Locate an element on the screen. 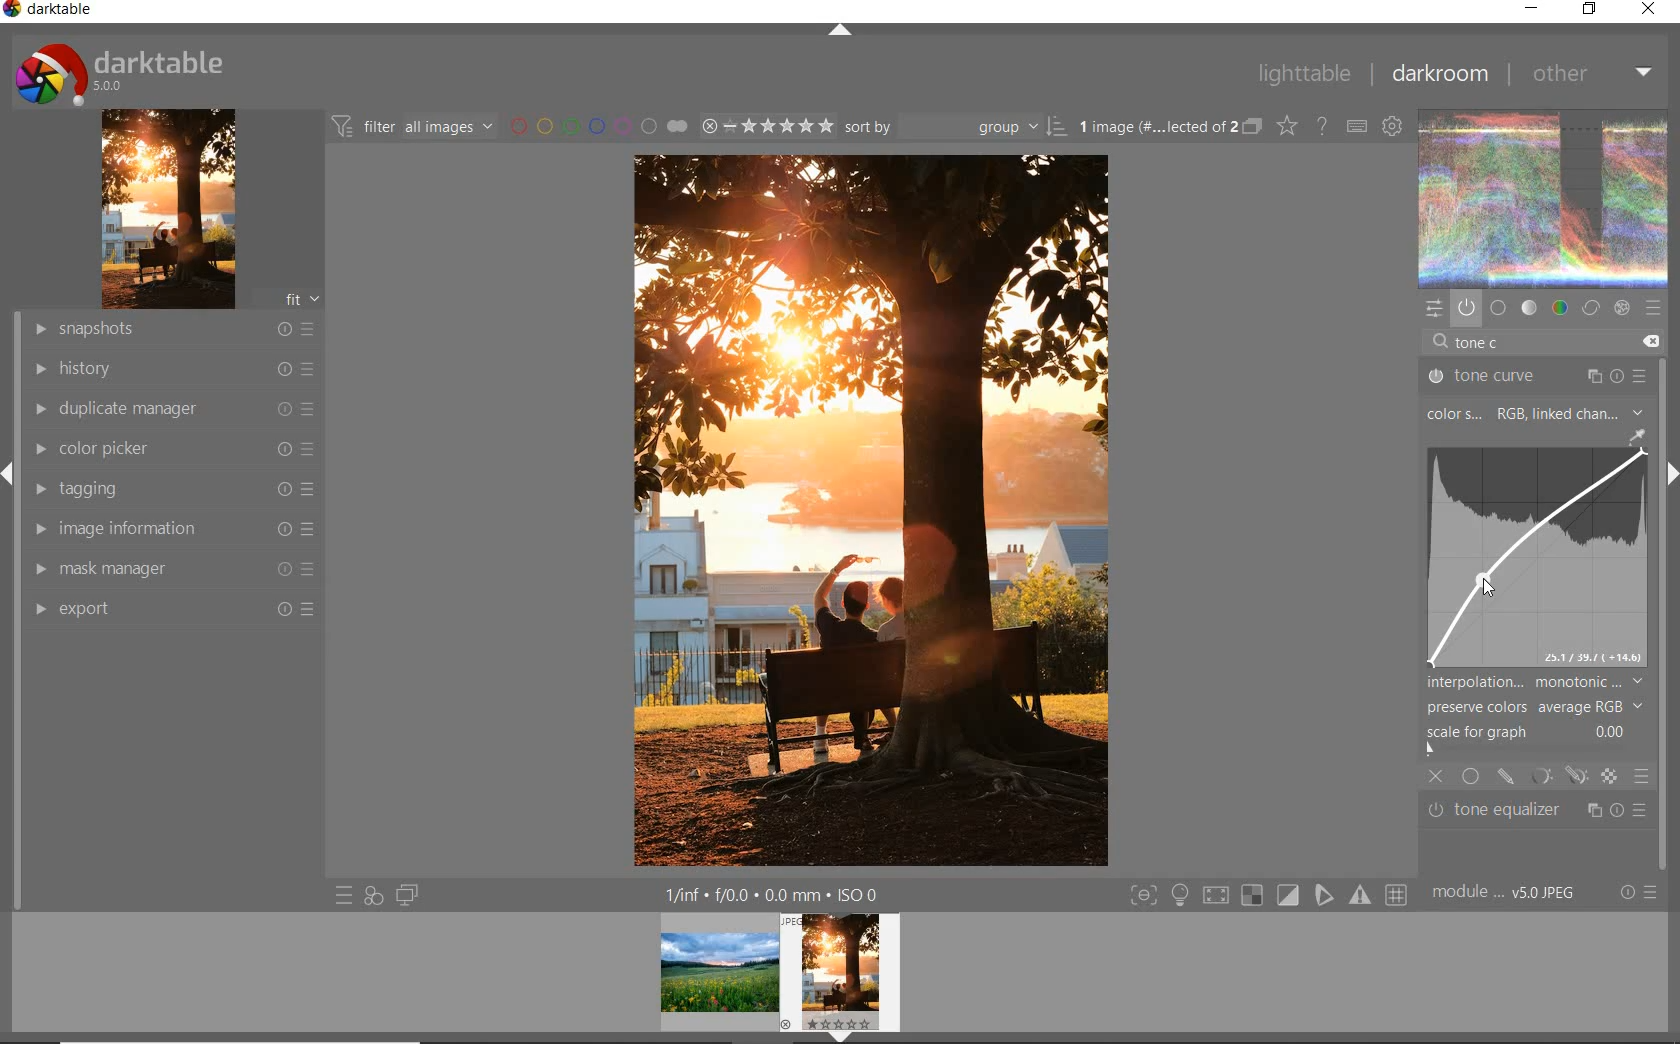  base is located at coordinates (1498, 307).